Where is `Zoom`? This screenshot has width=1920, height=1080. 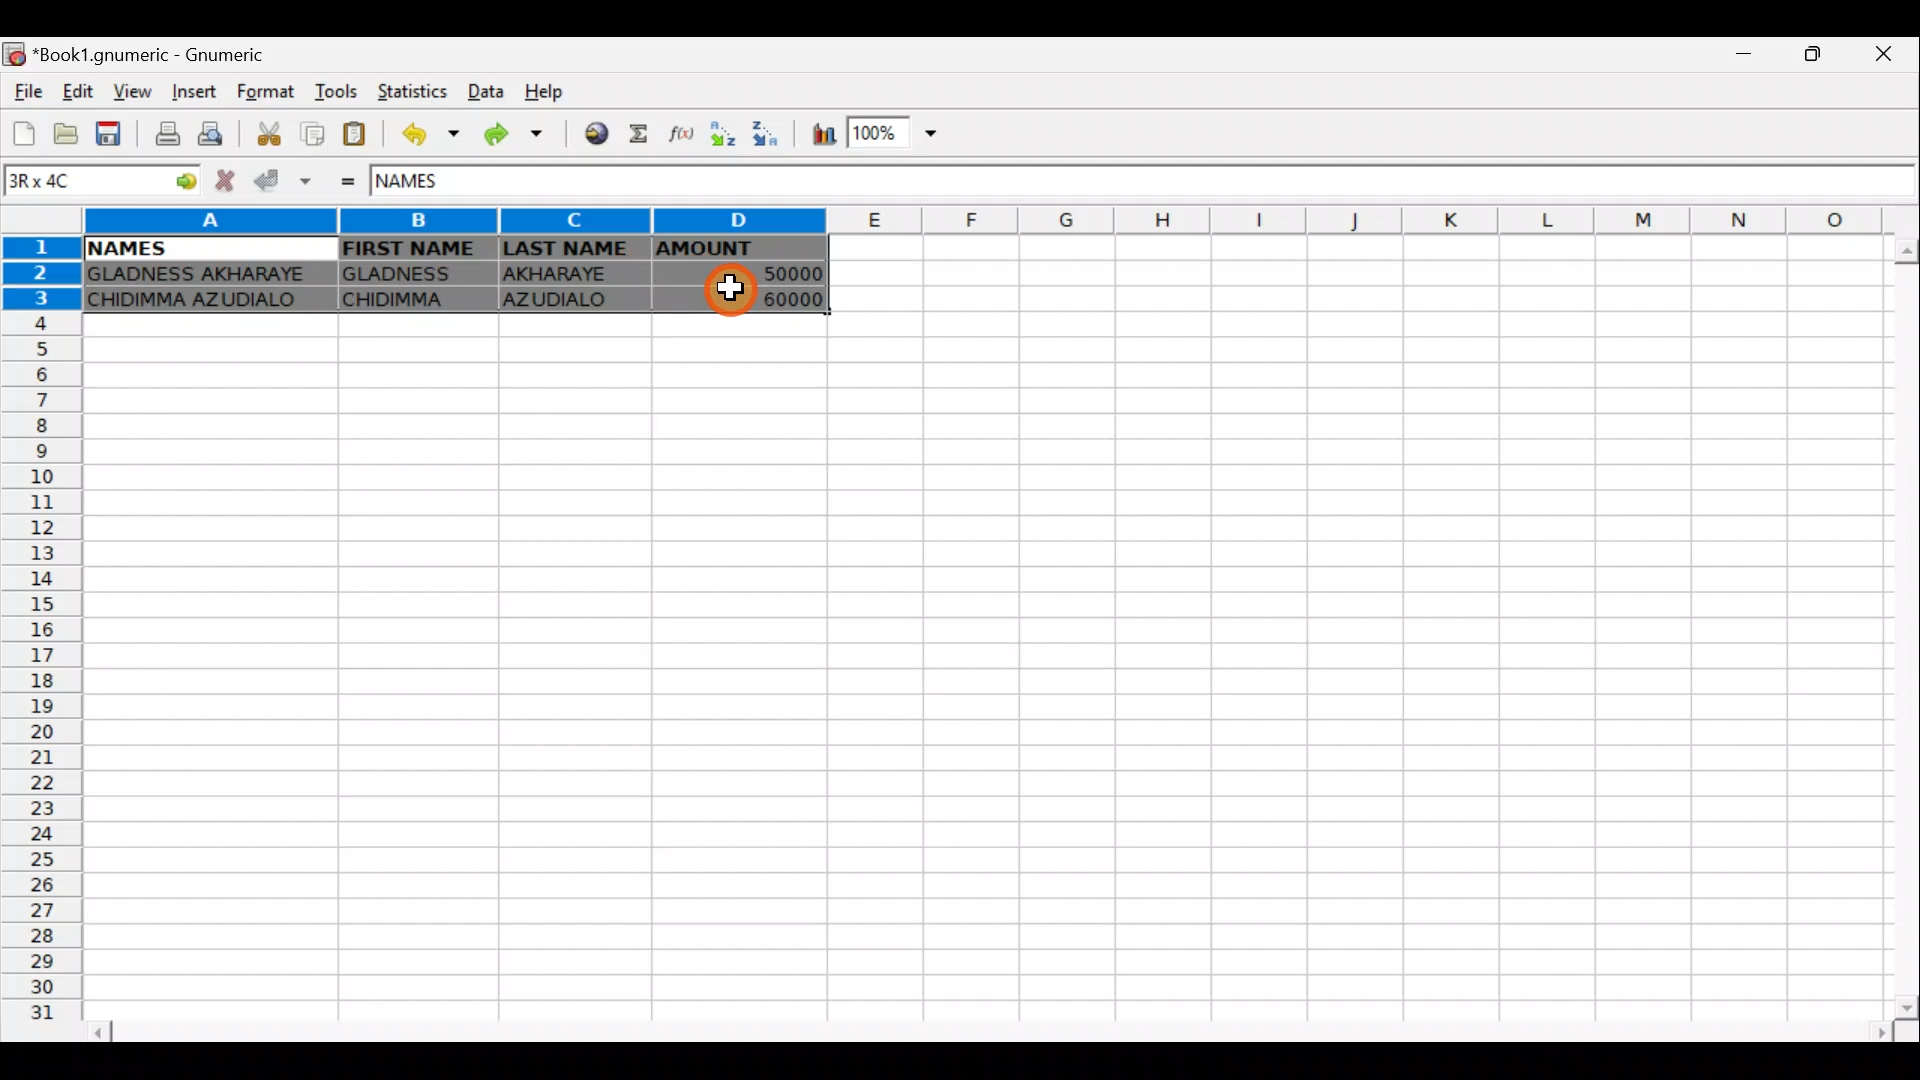
Zoom is located at coordinates (899, 130).